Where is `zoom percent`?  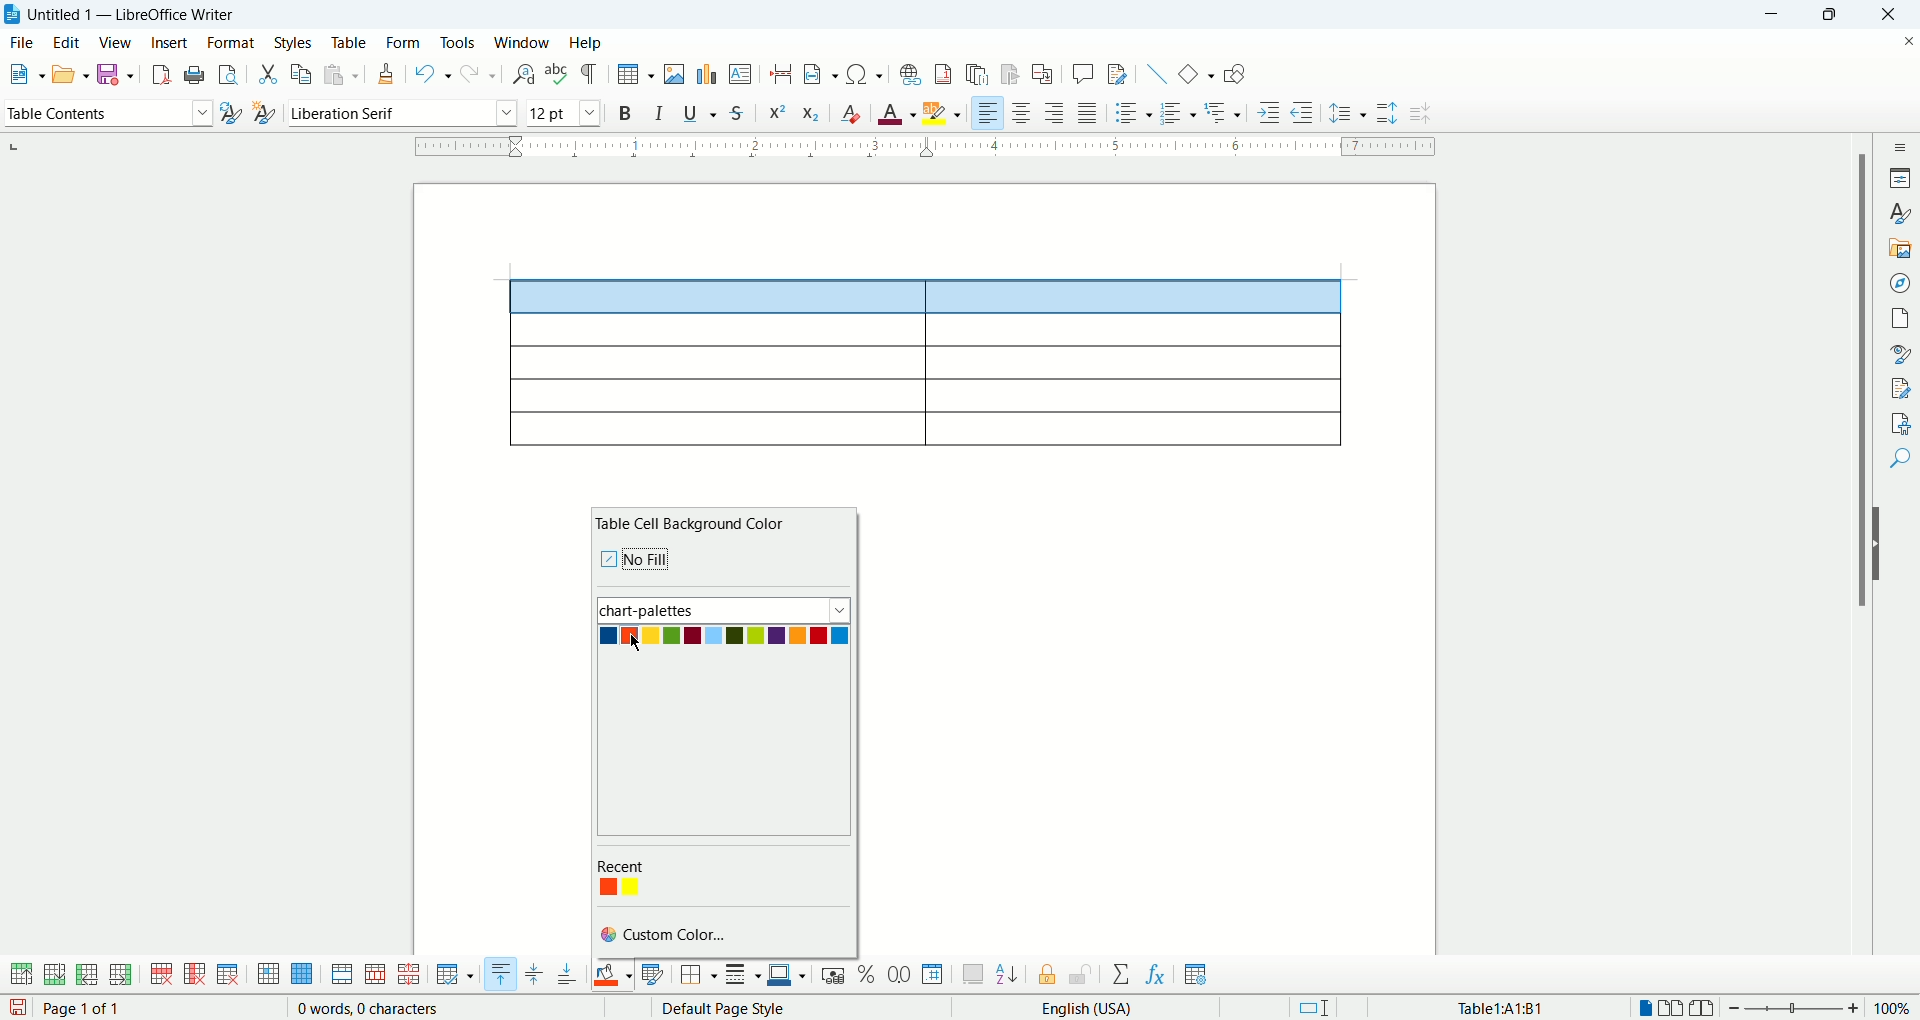 zoom percent is located at coordinates (1894, 1007).